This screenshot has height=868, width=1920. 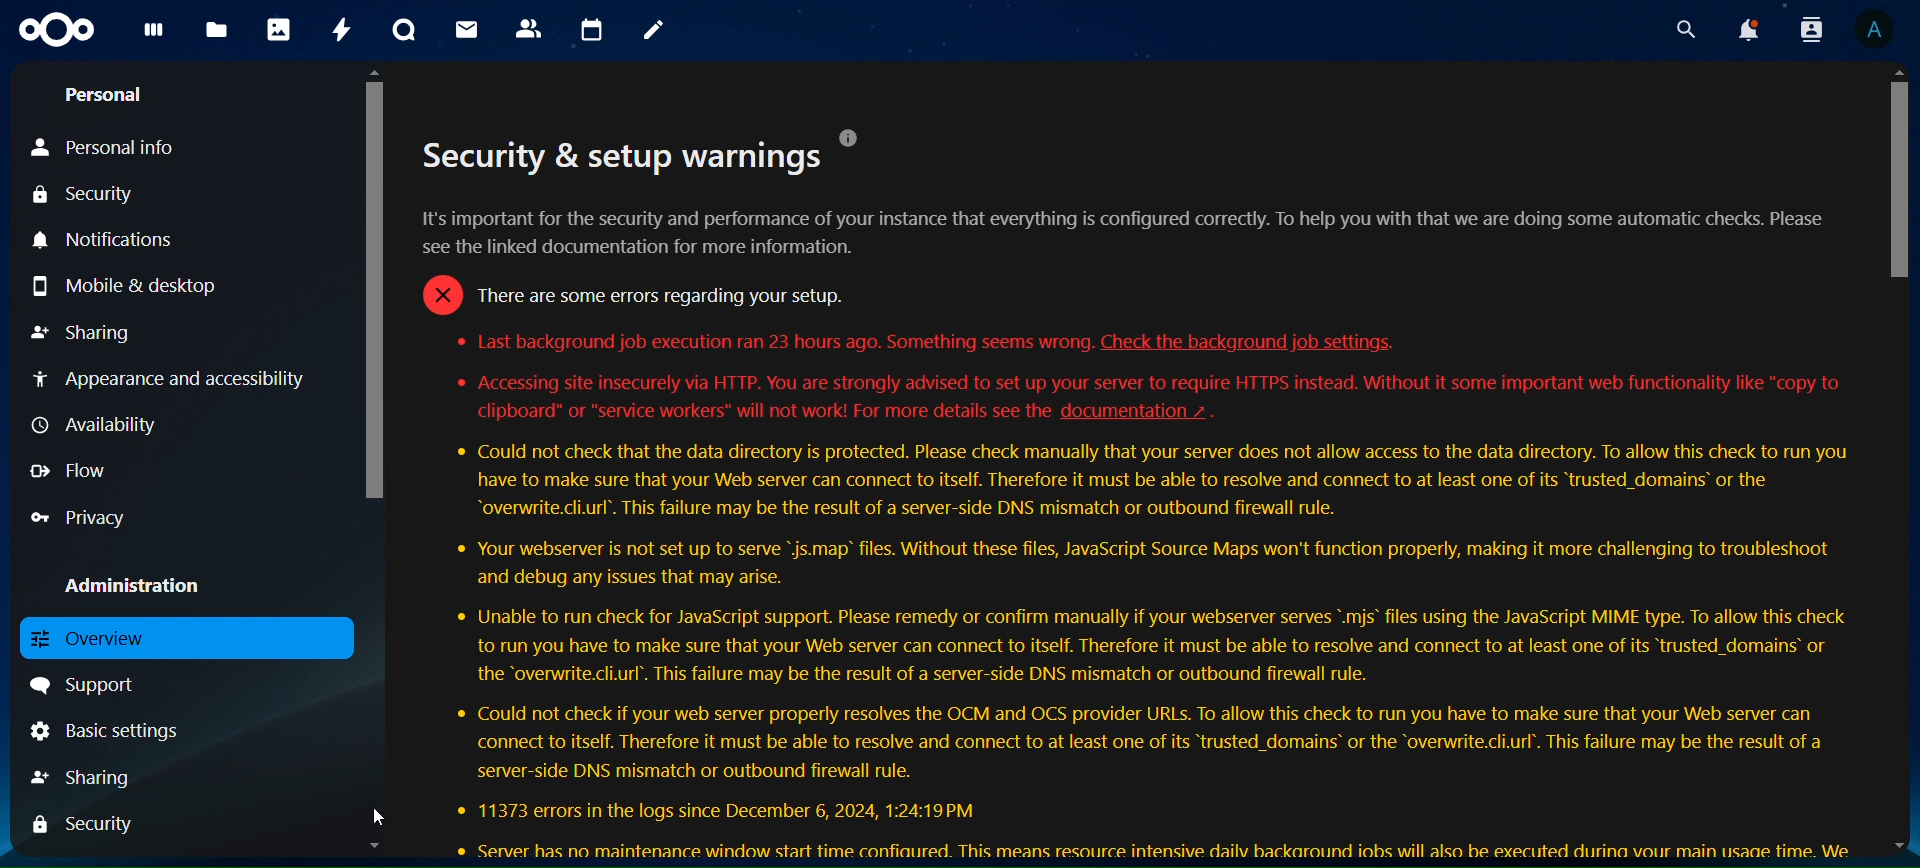 What do you see at coordinates (1896, 461) in the screenshot?
I see `Scrollbar` at bounding box center [1896, 461].